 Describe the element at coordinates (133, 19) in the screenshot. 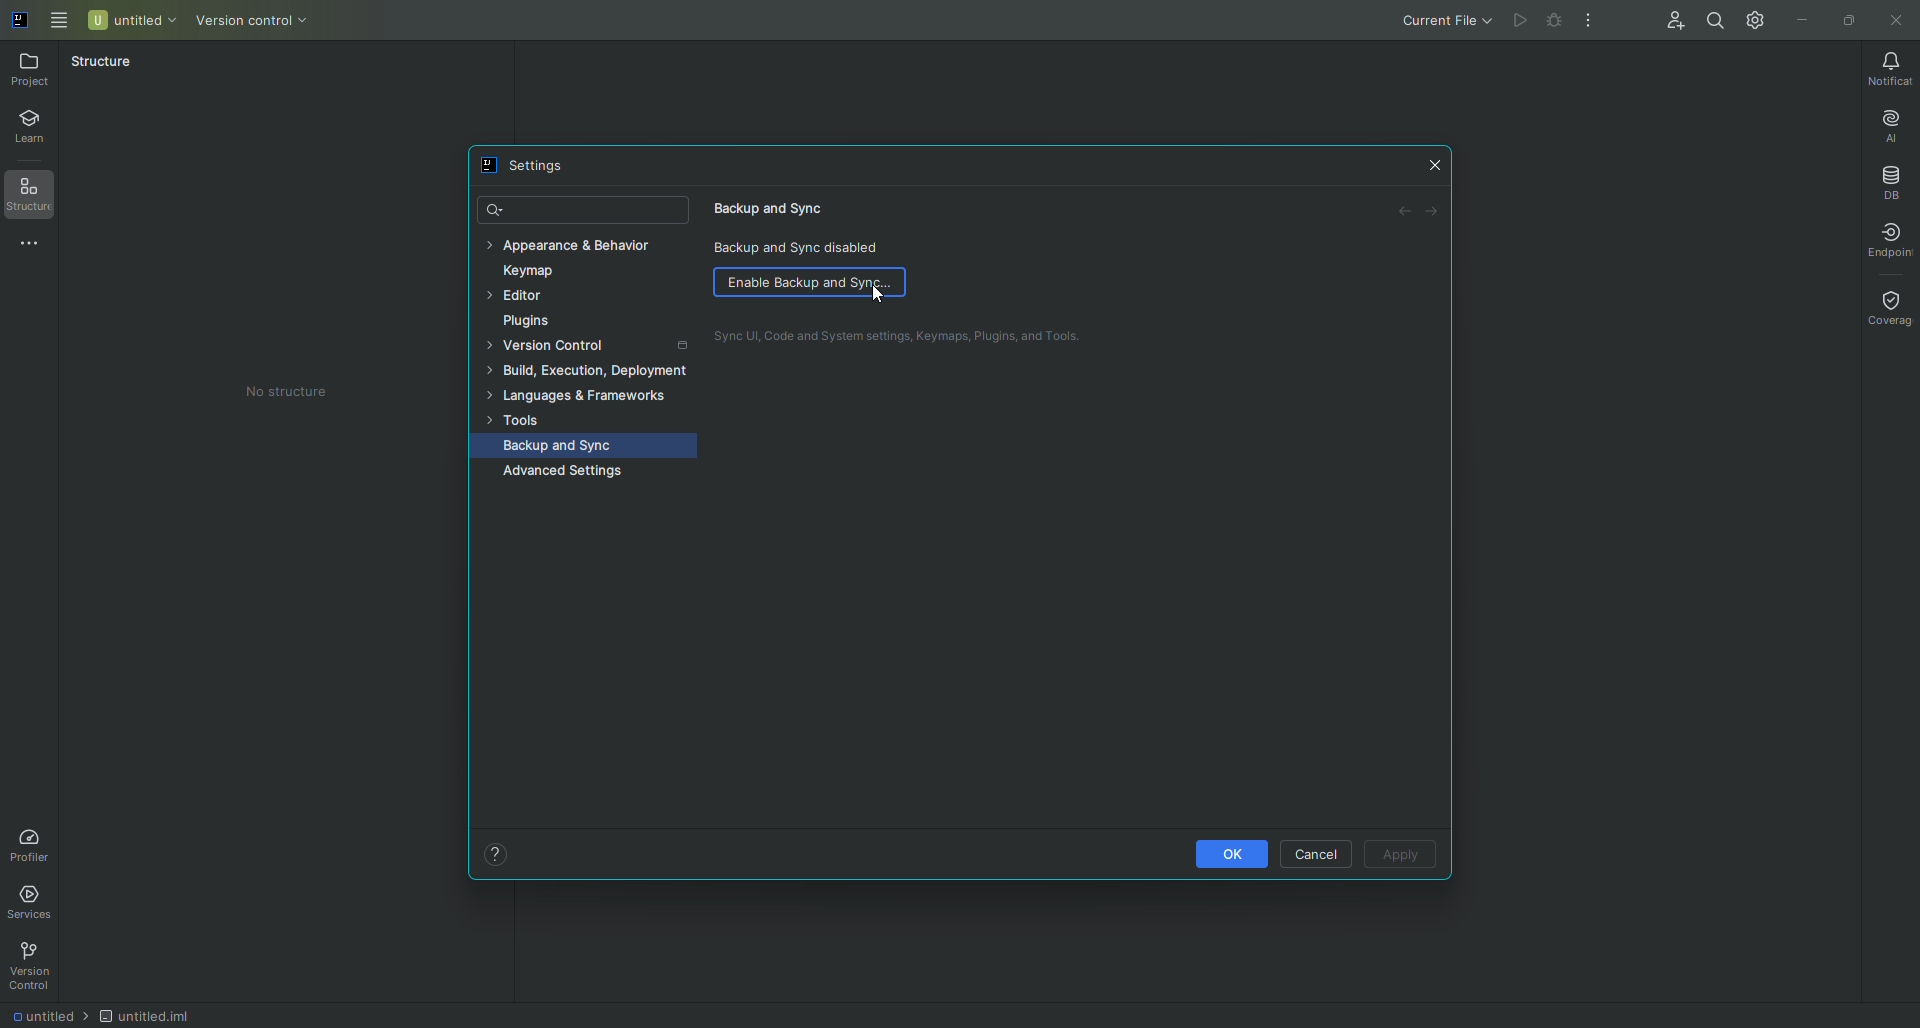

I see `Untitled` at that location.